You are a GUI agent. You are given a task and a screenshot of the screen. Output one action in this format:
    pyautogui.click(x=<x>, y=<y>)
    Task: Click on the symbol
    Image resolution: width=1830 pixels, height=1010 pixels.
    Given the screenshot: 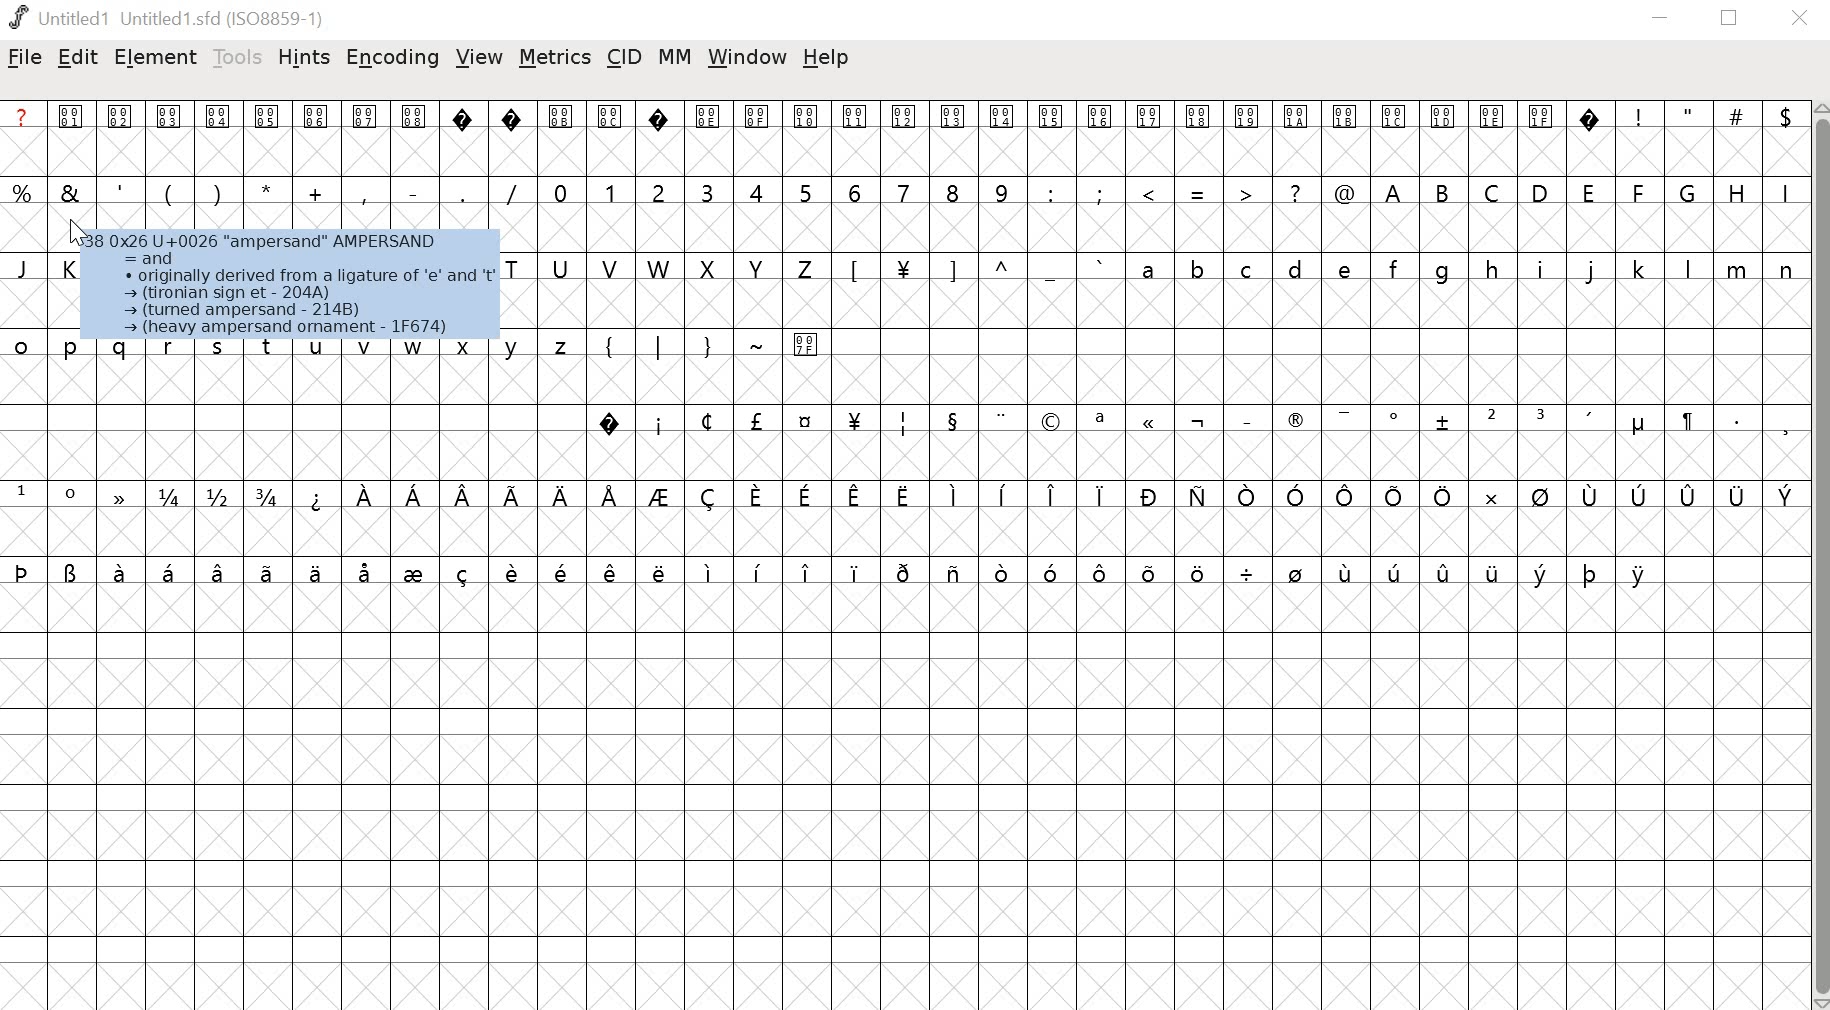 What is the action you would take?
    pyautogui.click(x=1200, y=571)
    